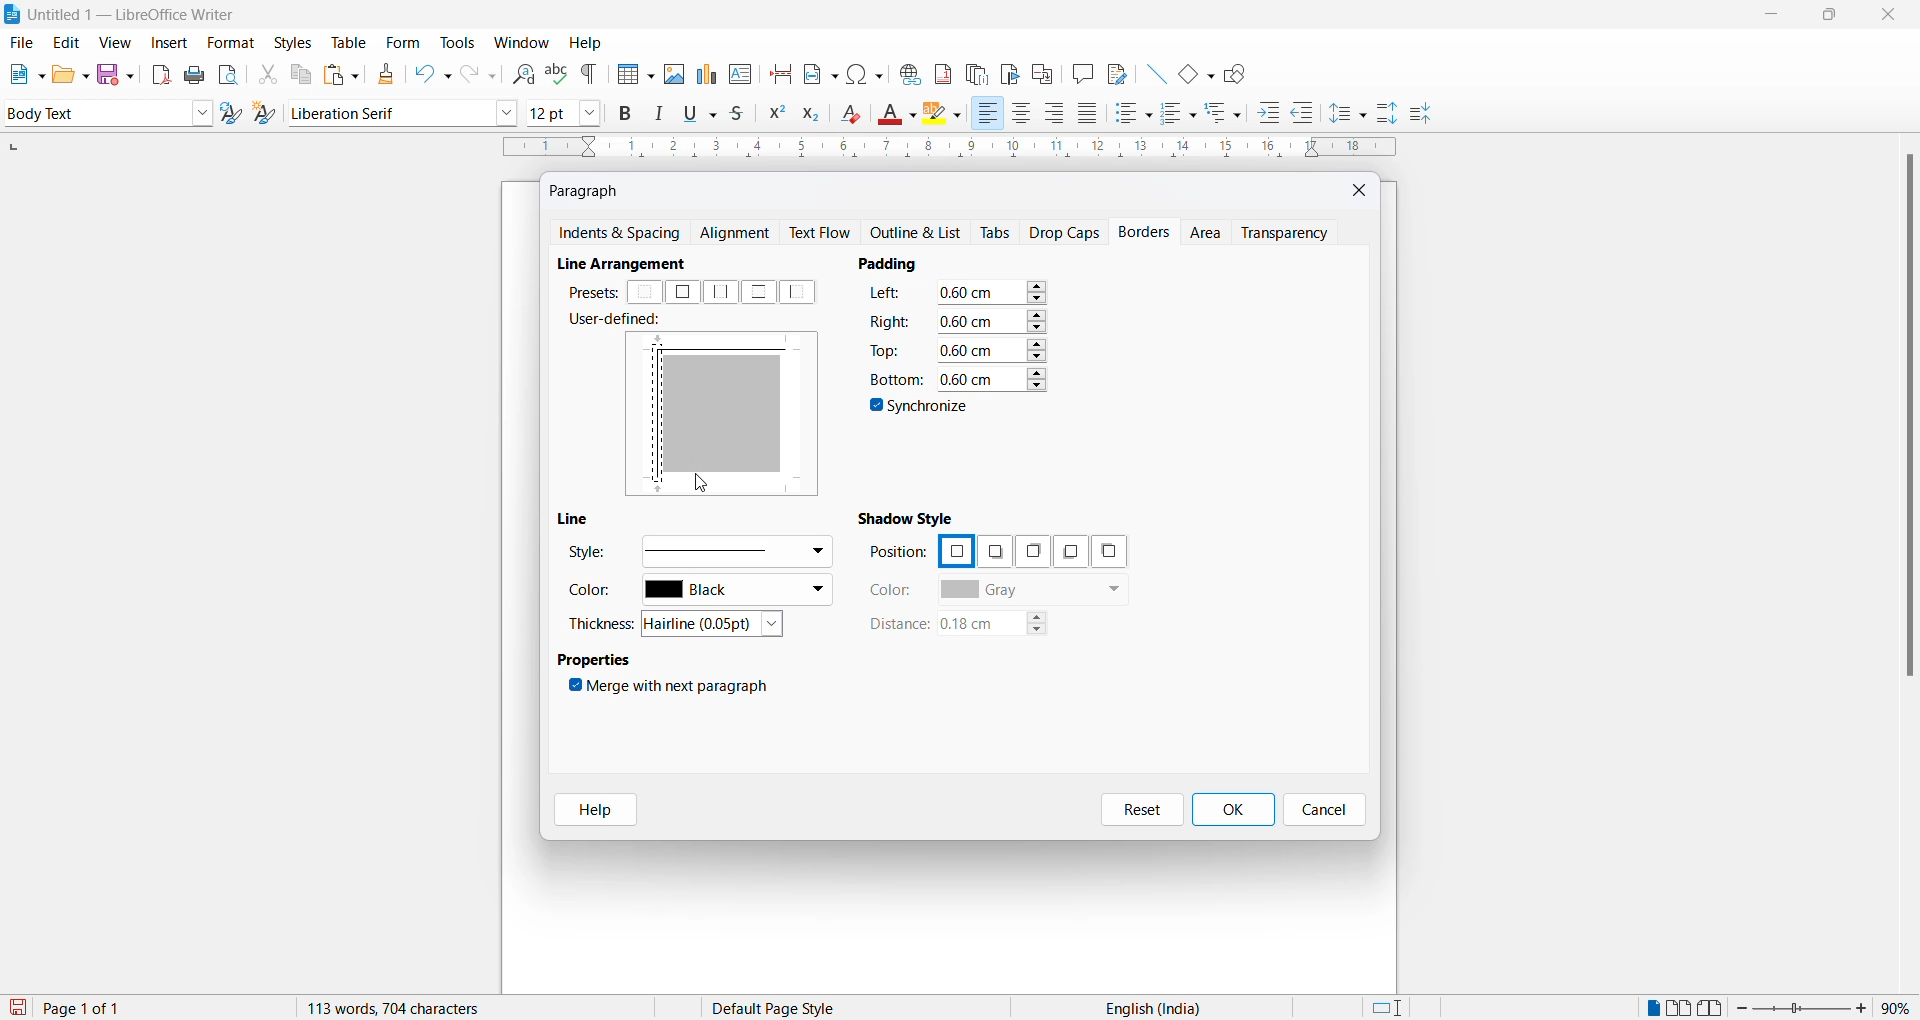 The width and height of the screenshot is (1920, 1020). Describe the element at coordinates (1829, 17) in the screenshot. I see `maximize` at that location.